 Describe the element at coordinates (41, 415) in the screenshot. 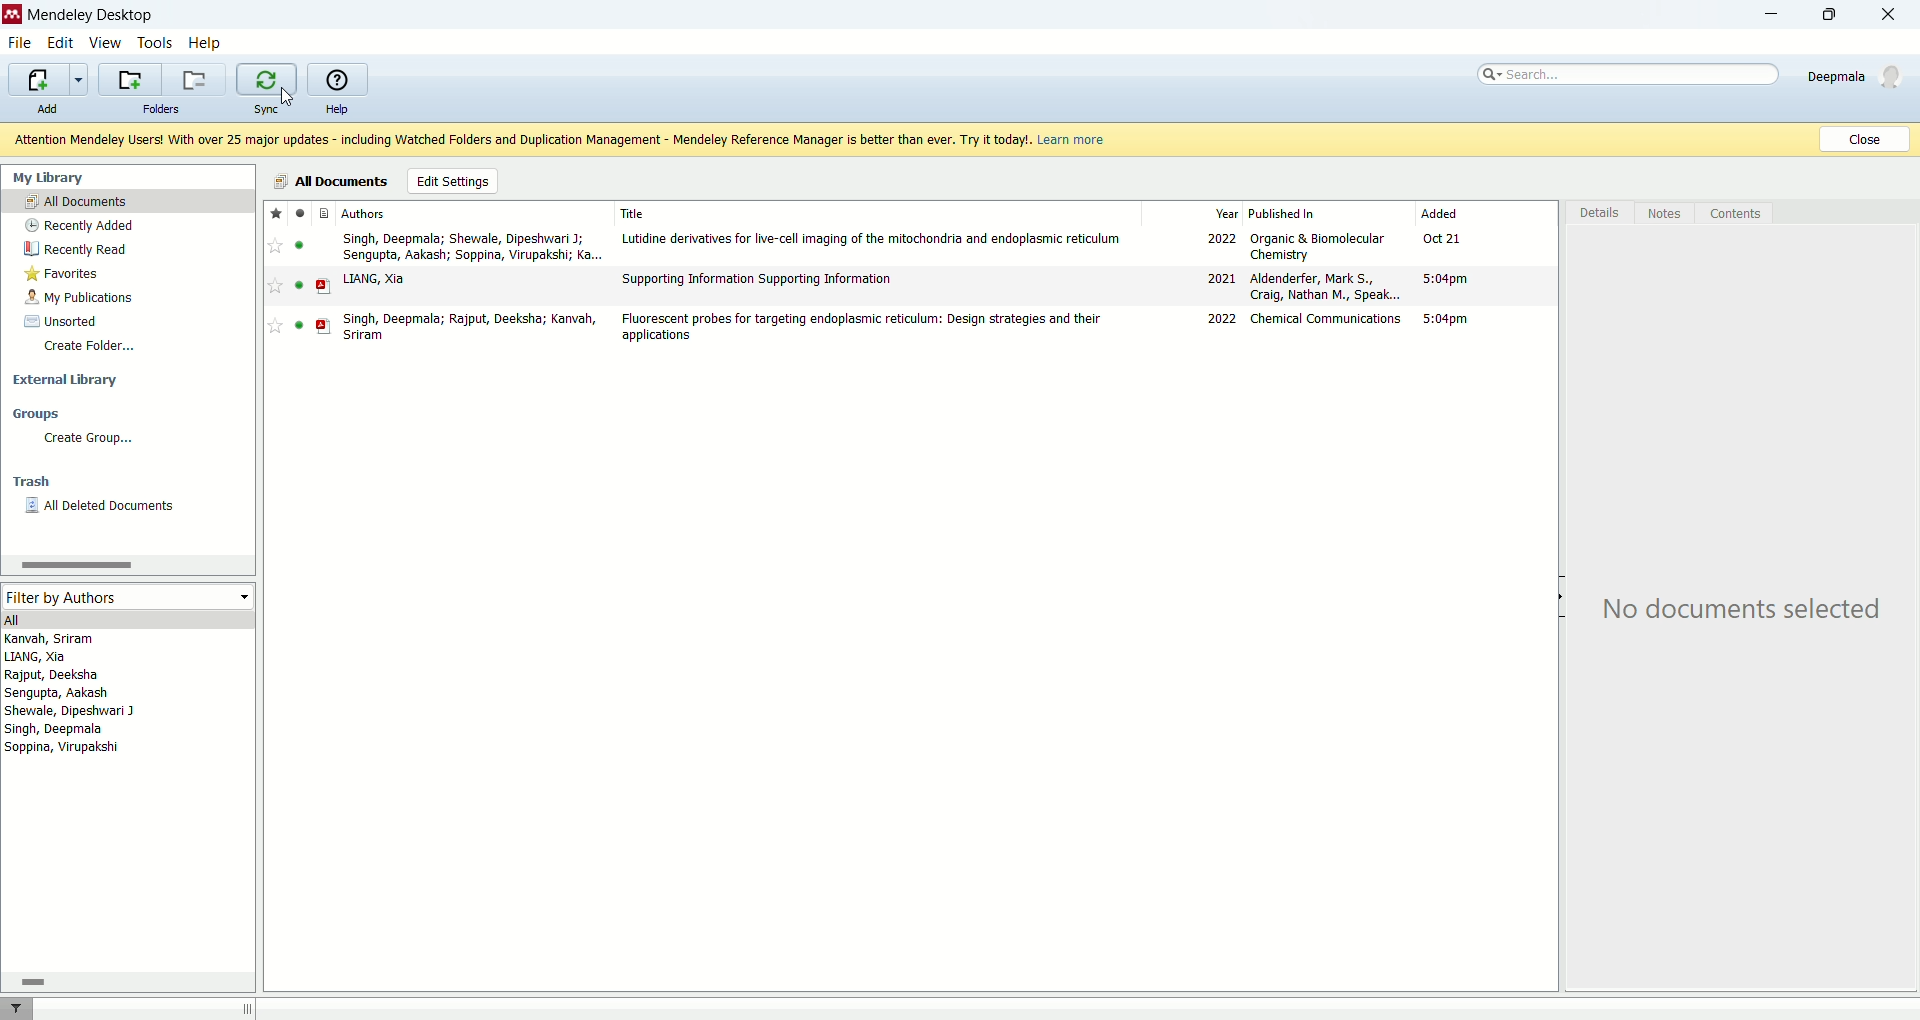

I see `groups` at that location.